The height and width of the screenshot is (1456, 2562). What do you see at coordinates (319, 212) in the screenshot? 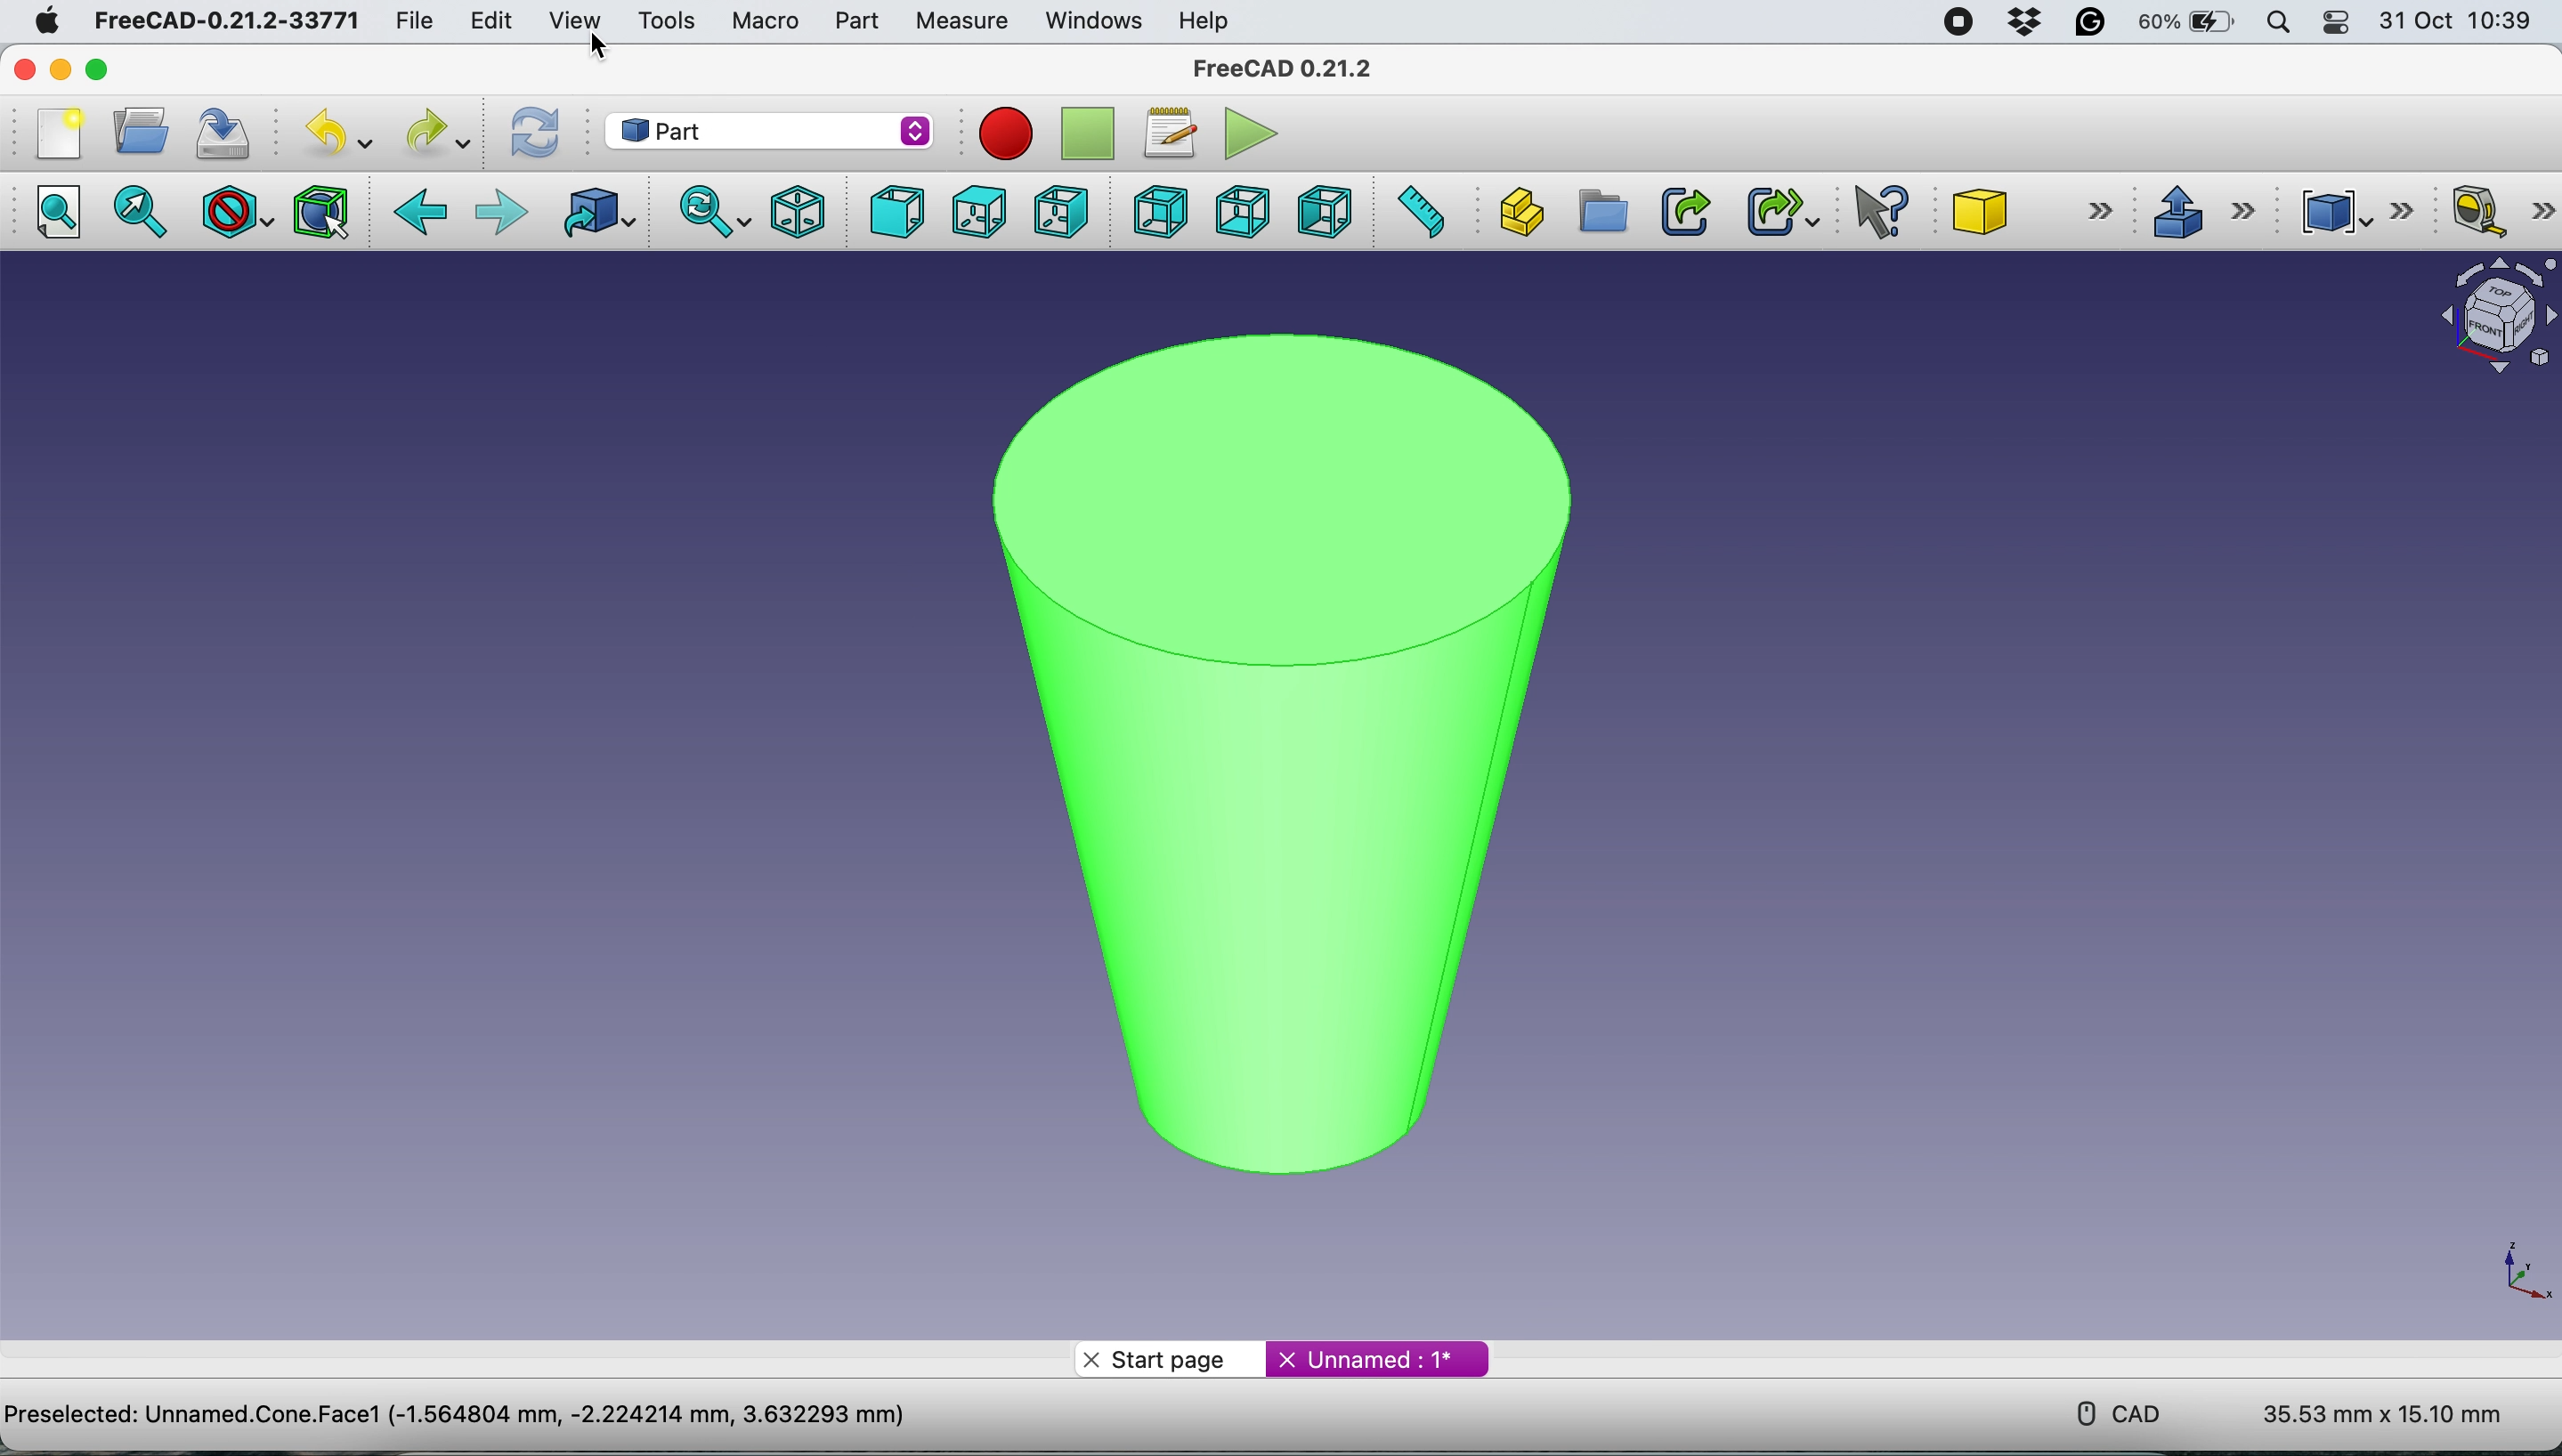
I see `bounding box` at bounding box center [319, 212].